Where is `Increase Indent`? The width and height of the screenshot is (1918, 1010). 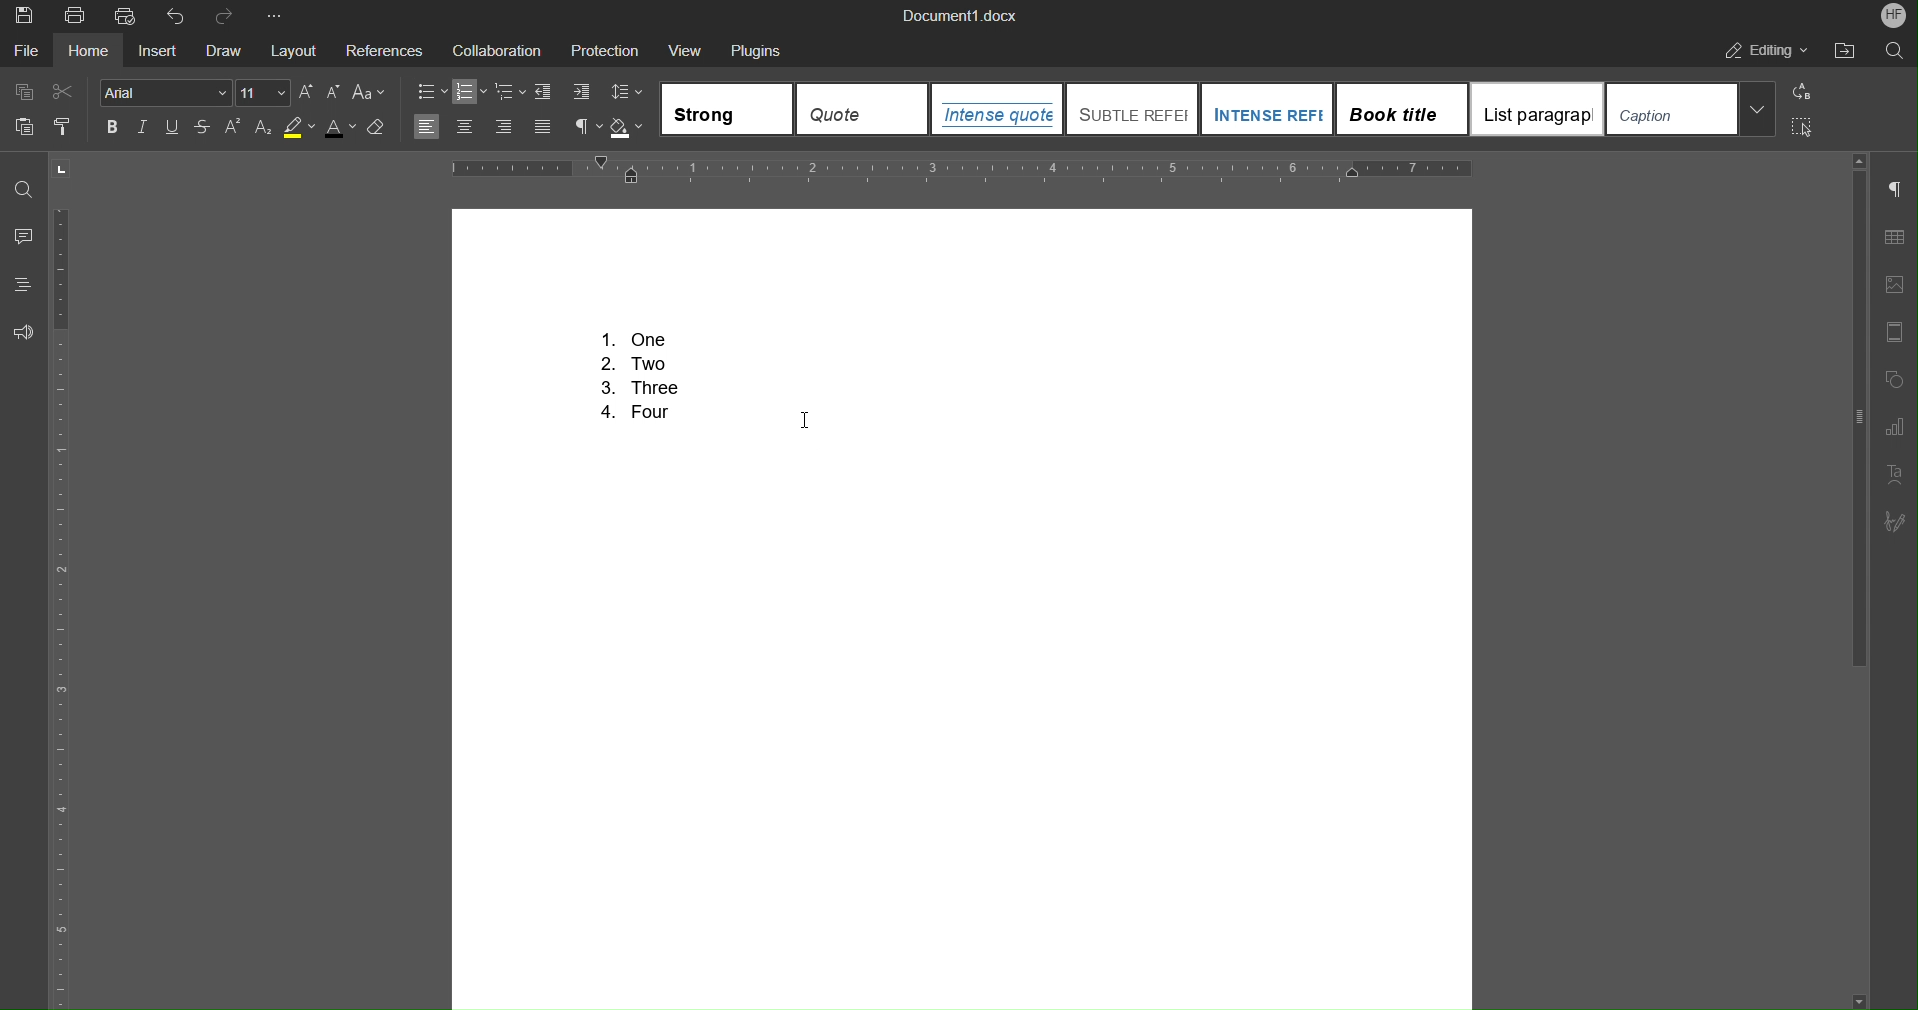 Increase Indent is located at coordinates (578, 92).